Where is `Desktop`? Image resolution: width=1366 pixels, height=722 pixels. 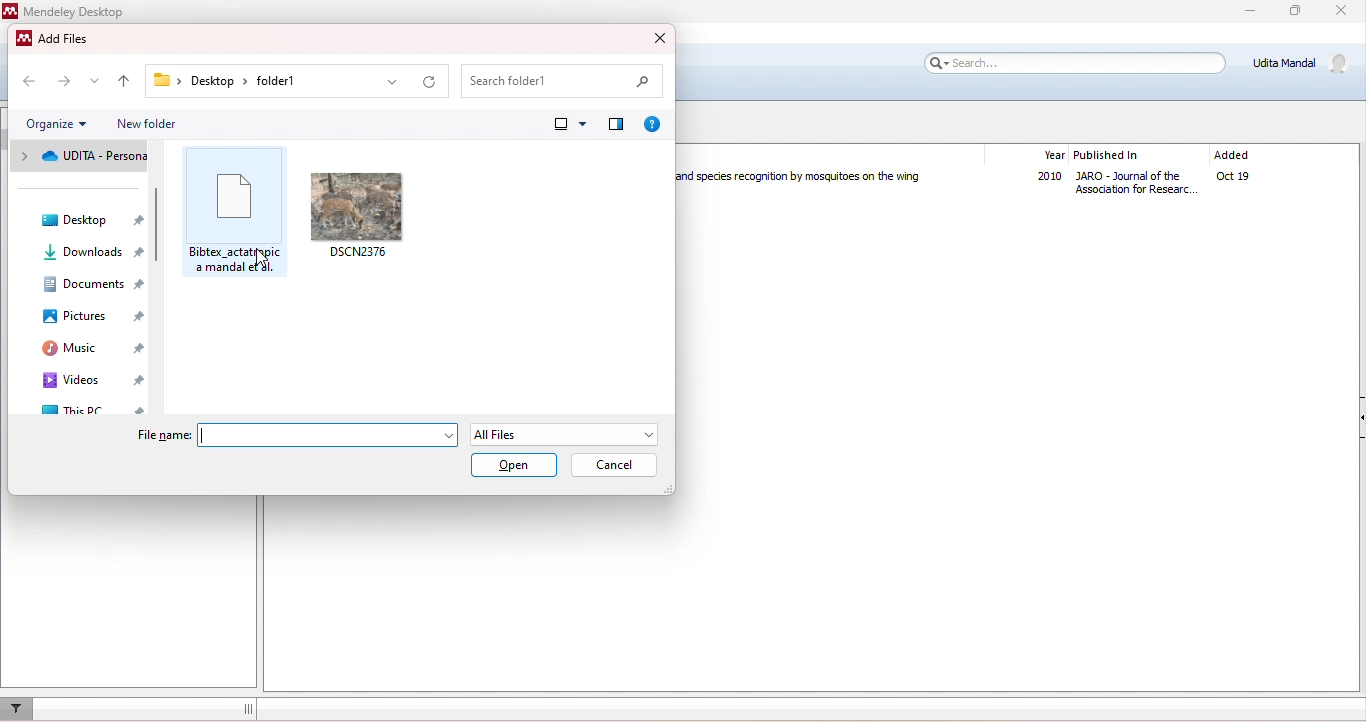 Desktop is located at coordinates (214, 82).